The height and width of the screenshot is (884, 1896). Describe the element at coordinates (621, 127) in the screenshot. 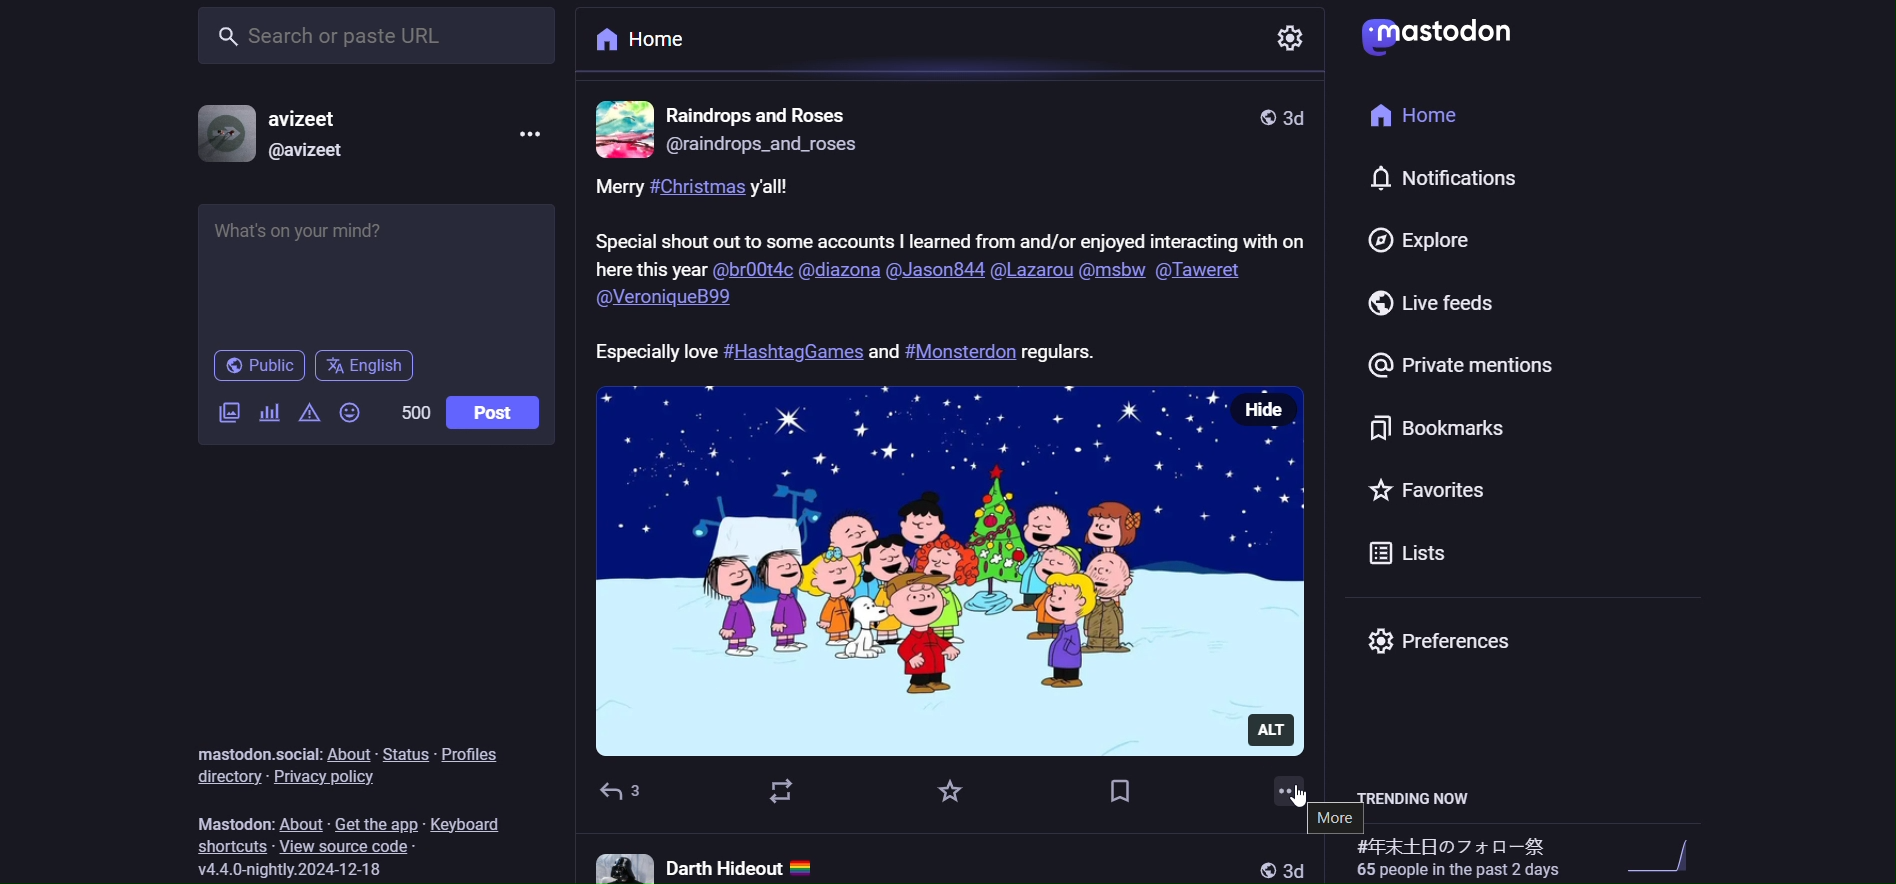

I see `profile picture` at that location.